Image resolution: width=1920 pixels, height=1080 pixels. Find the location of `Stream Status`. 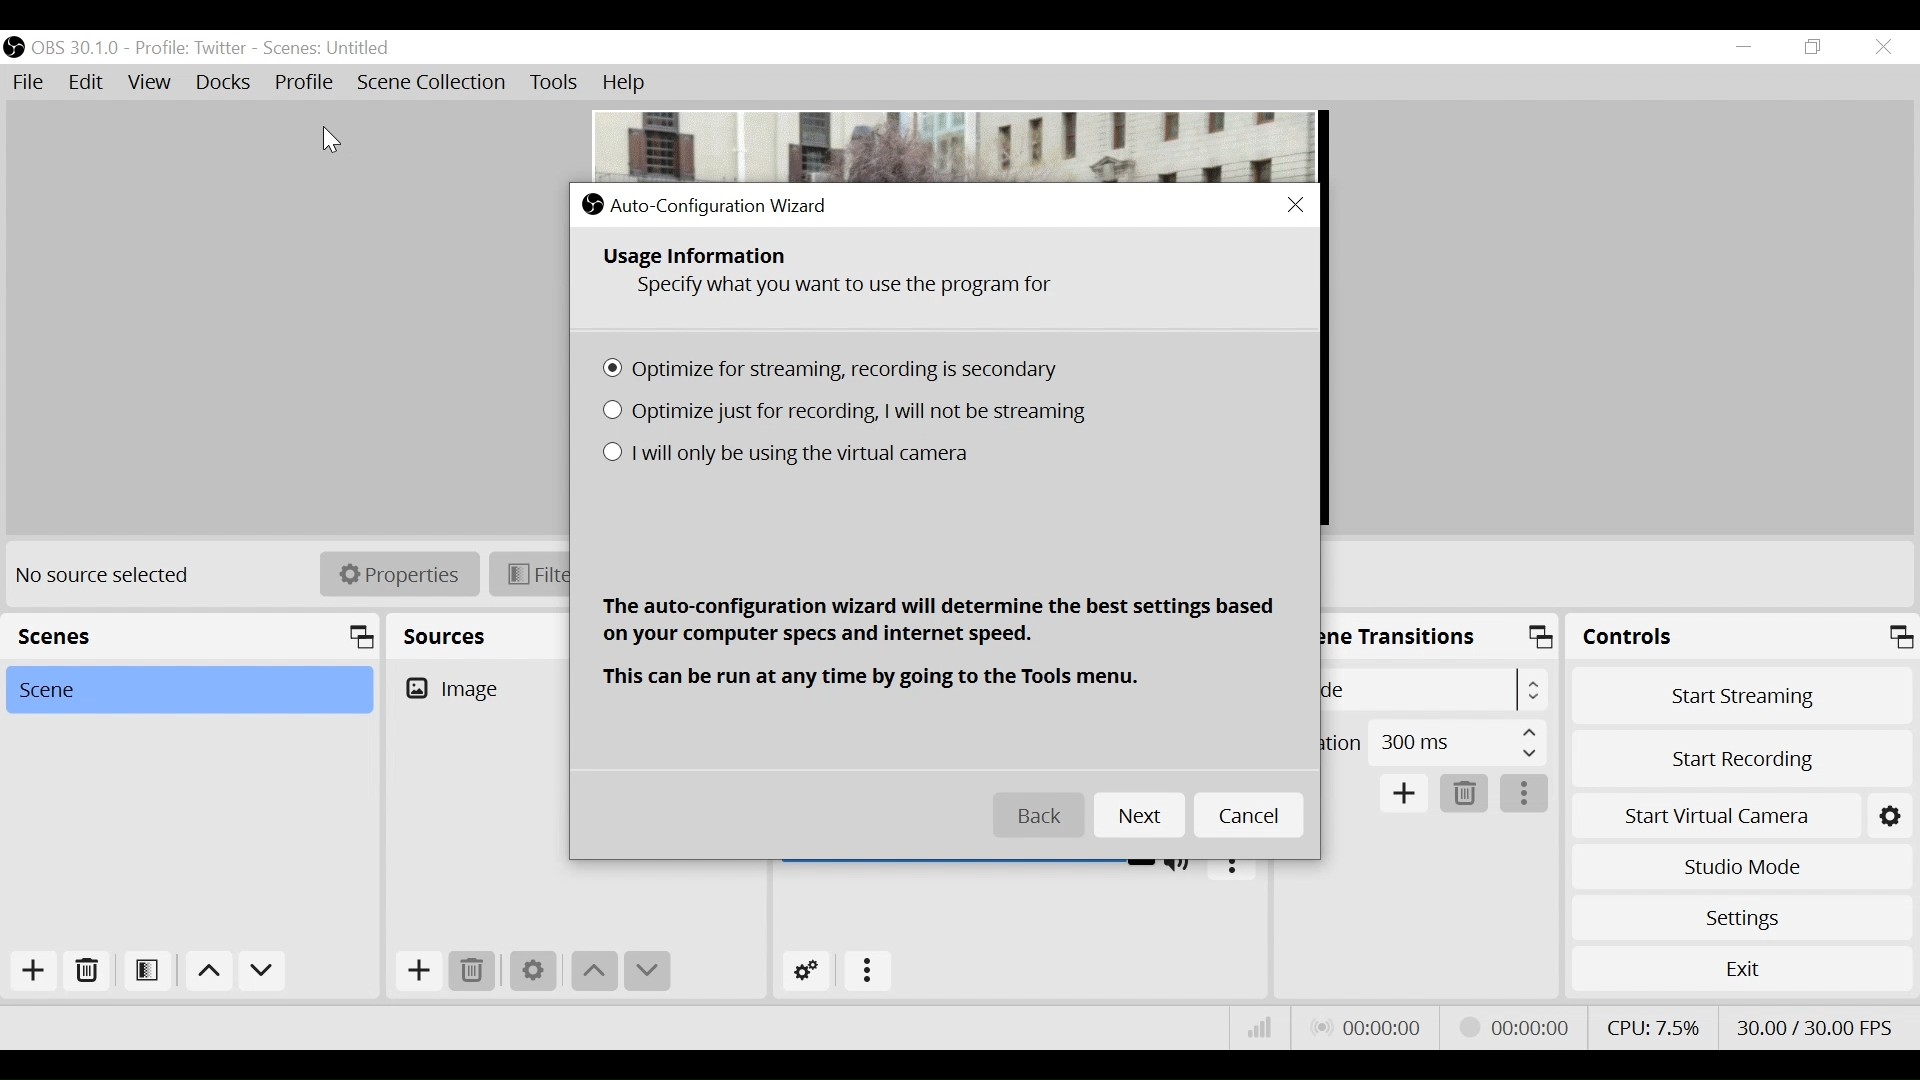

Stream Status is located at coordinates (1517, 1026).